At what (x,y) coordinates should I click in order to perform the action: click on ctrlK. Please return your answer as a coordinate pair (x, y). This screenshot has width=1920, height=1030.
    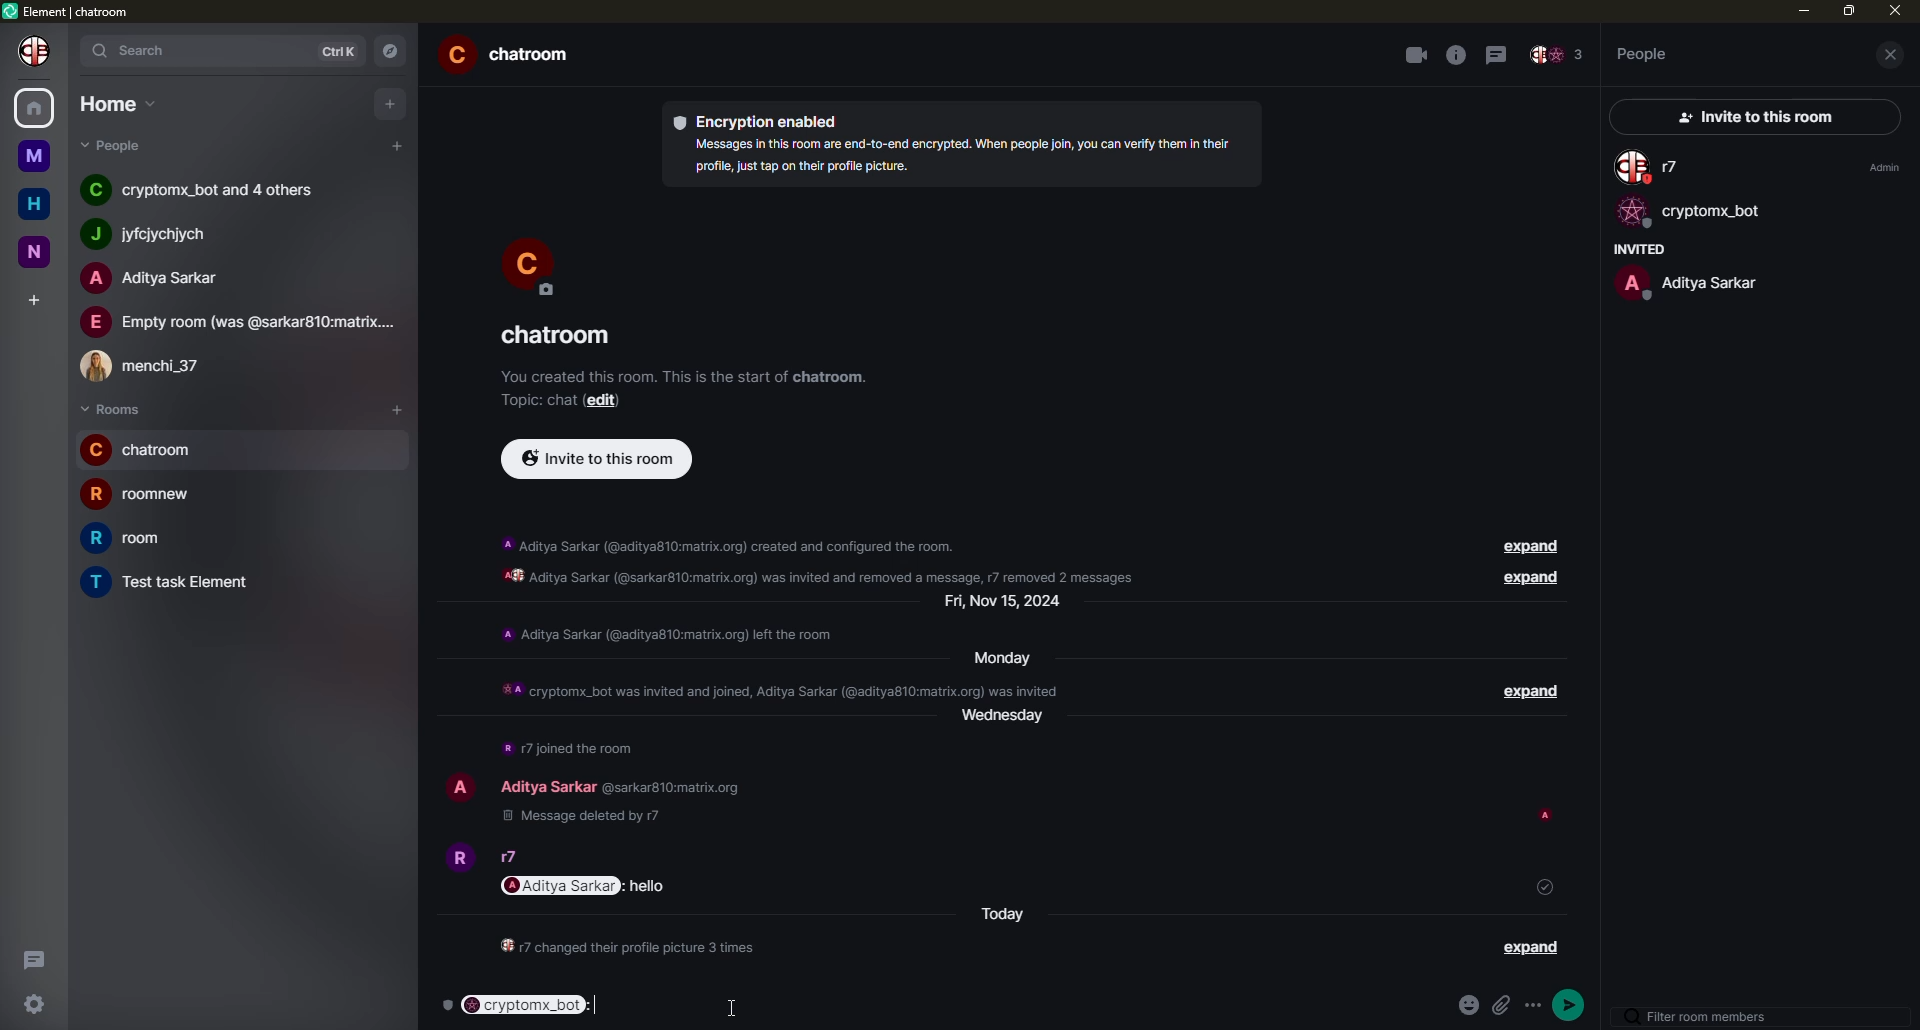
    Looking at the image, I should click on (339, 52).